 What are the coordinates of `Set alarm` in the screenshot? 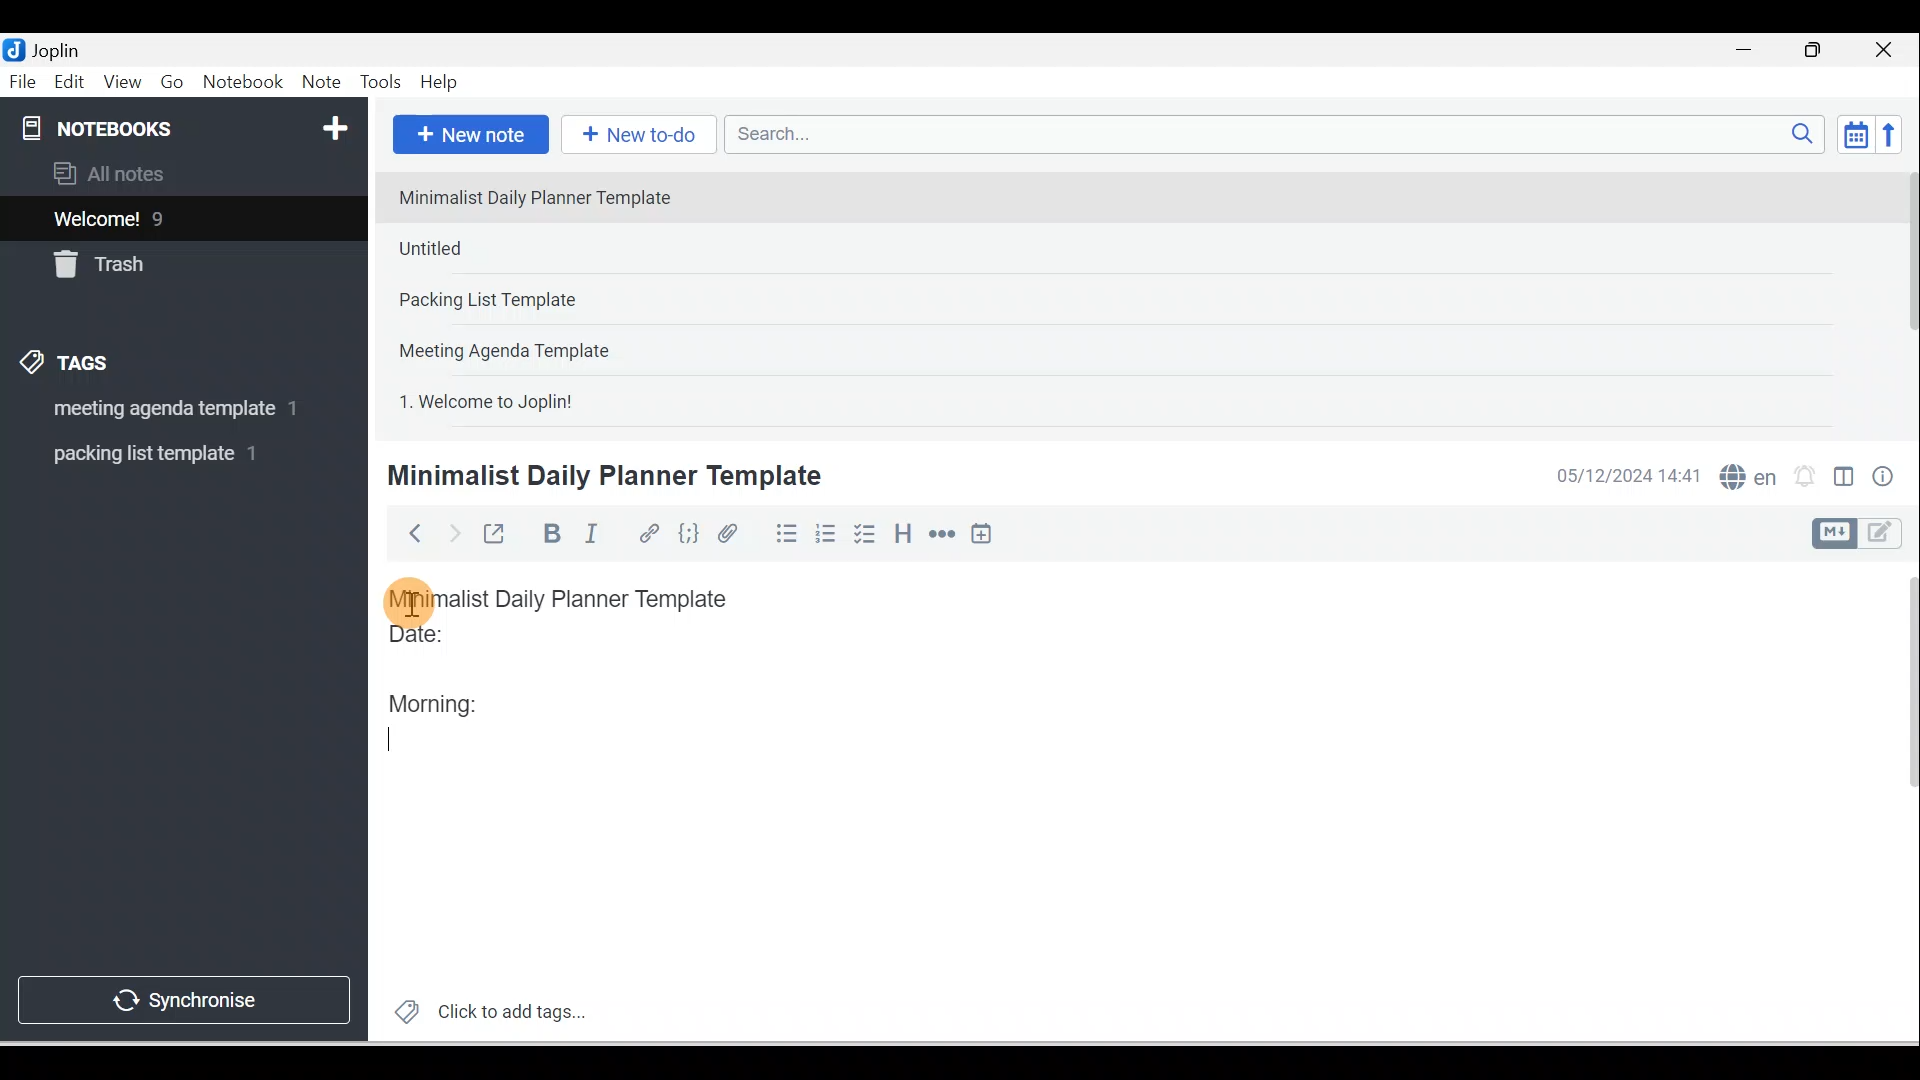 It's located at (1802, 477).